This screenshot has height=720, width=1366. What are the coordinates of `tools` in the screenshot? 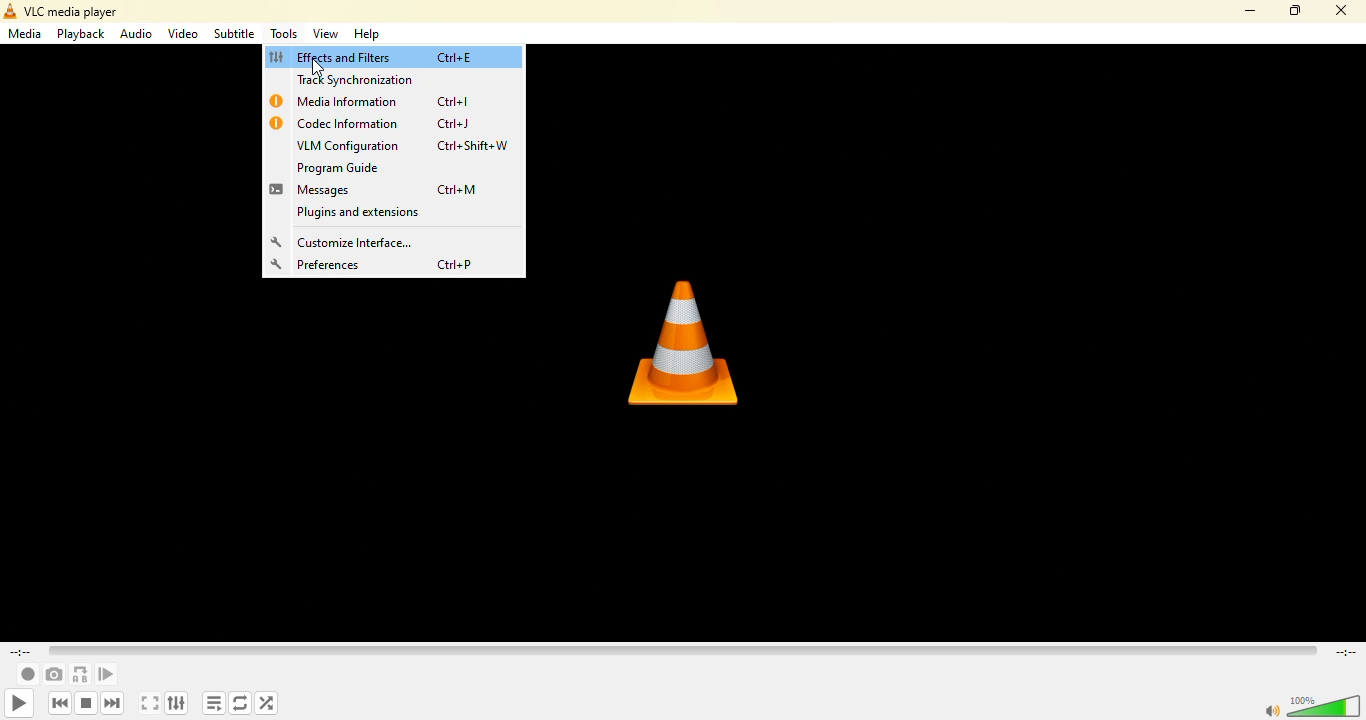 It's located at (284, 34).